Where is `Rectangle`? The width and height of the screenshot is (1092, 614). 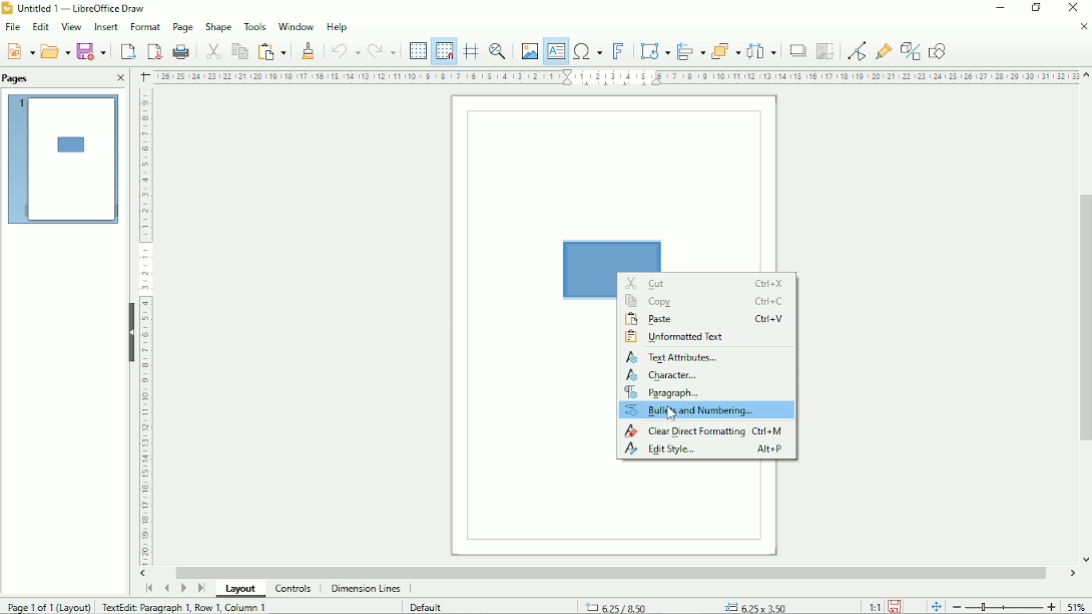
Rectangle is located at coordinates (583, 270).